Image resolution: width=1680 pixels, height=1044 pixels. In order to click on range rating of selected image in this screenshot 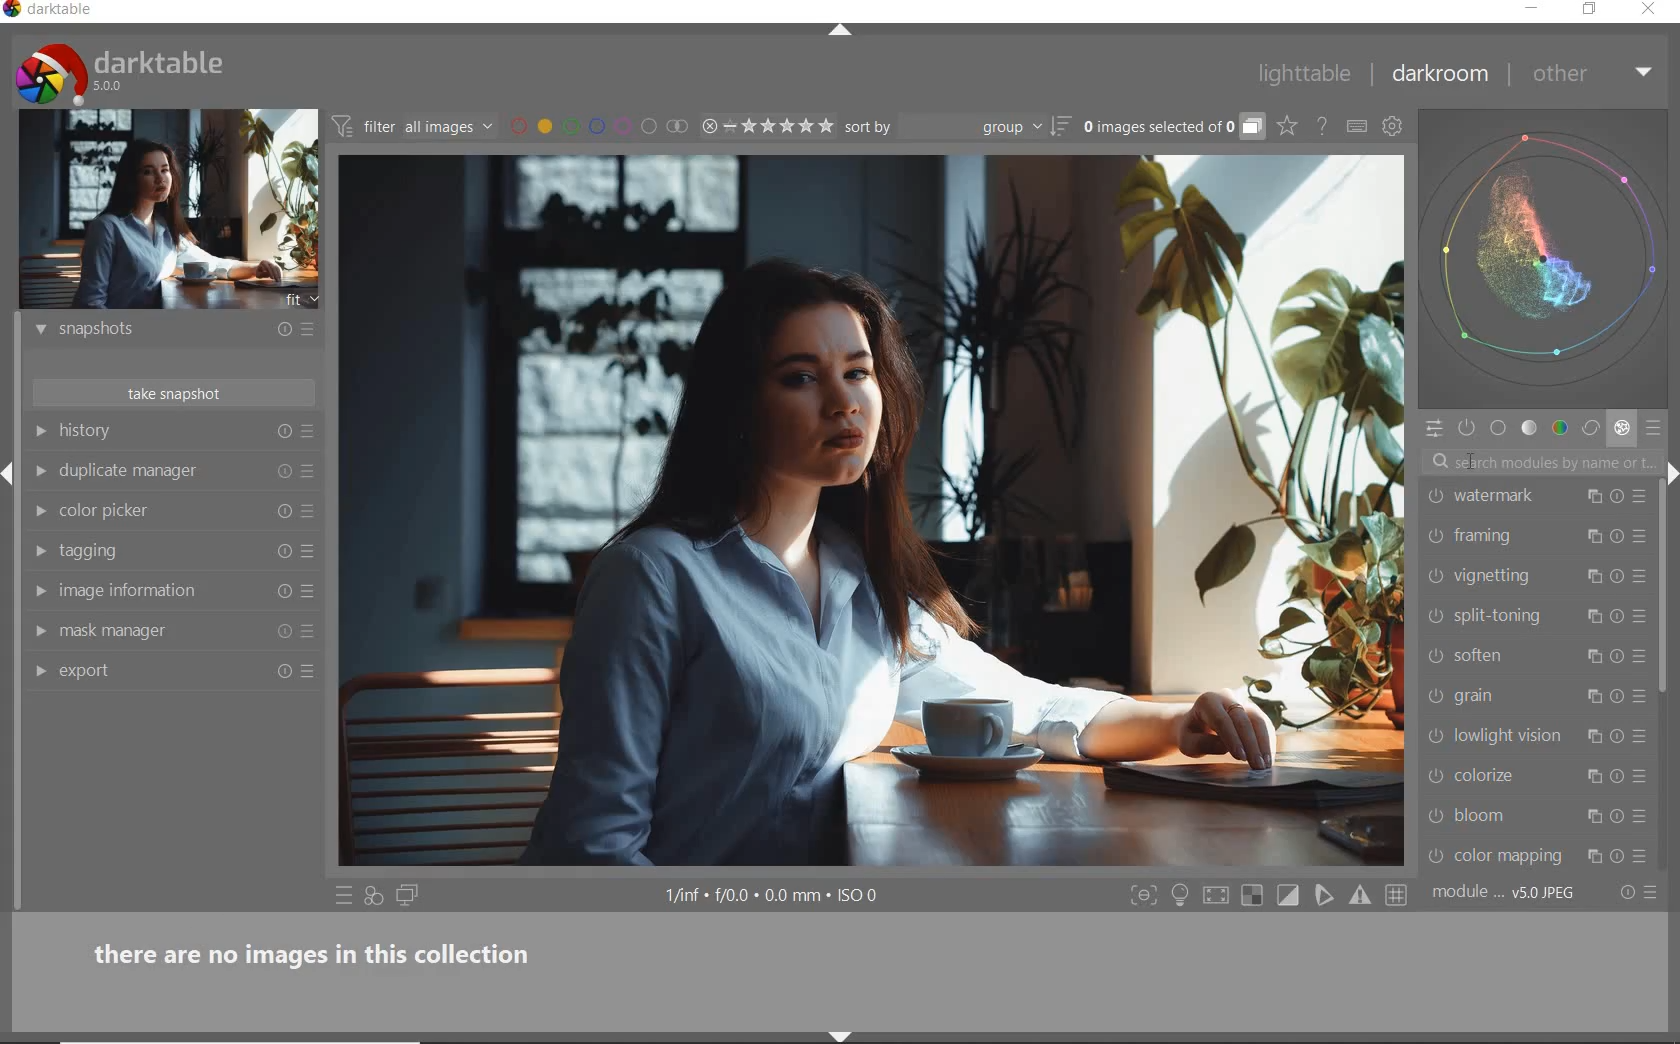, I will do `click(766, 127)`.